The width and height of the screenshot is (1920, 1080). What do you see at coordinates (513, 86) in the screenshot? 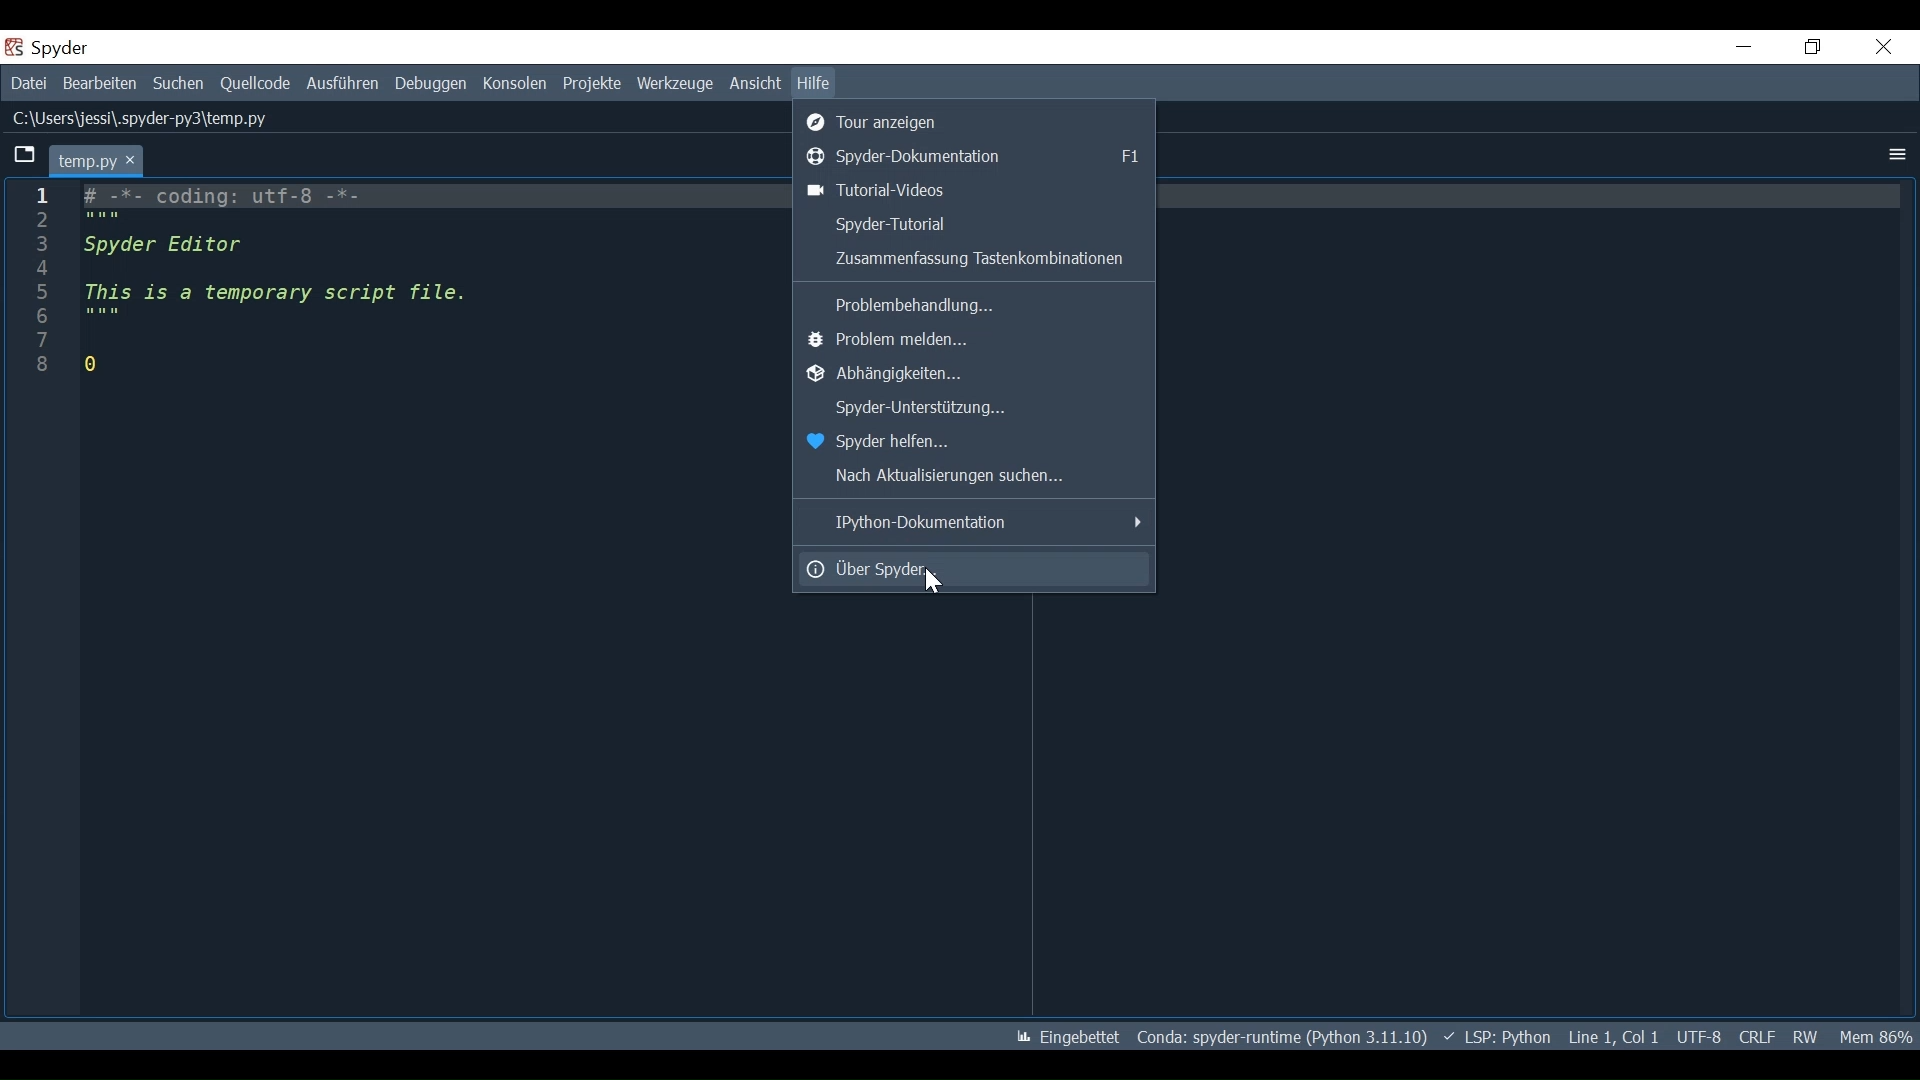
I see `Consoles` at bounding box center [513, 86].